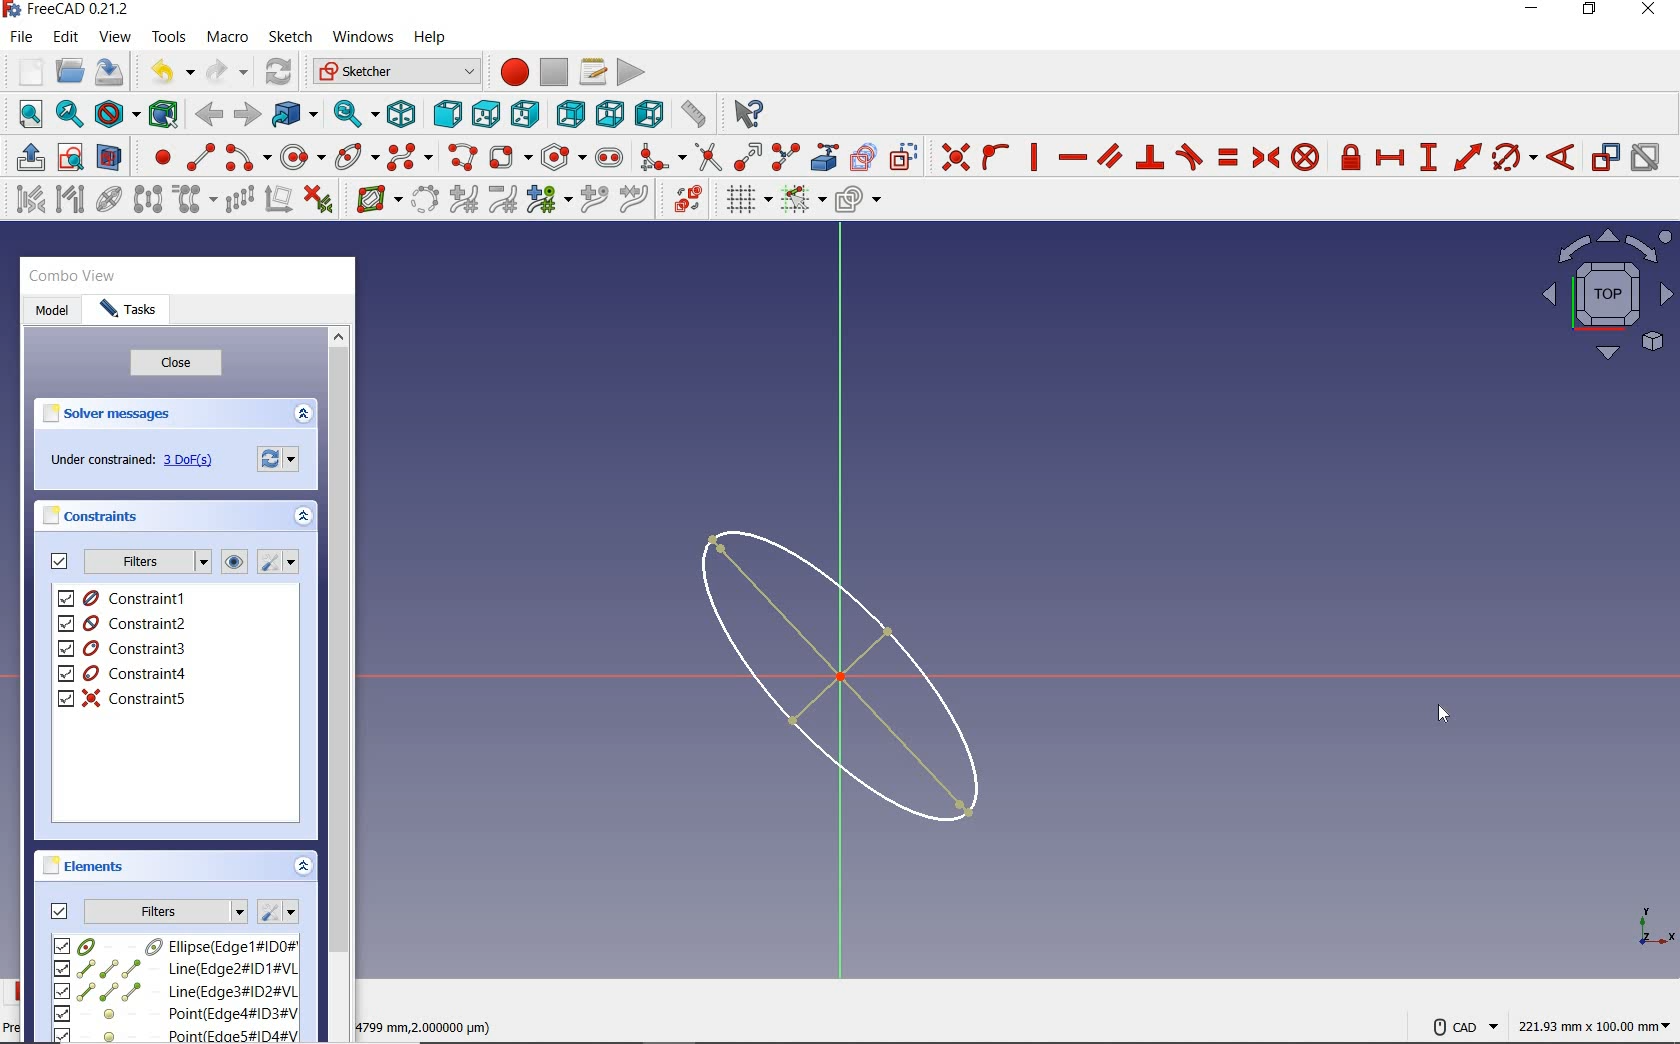 The width and height of the screenshot is (1680, 1044). Describe the element at coordinates (68, 115) in the screenshot. I see `fit selection` at that location.